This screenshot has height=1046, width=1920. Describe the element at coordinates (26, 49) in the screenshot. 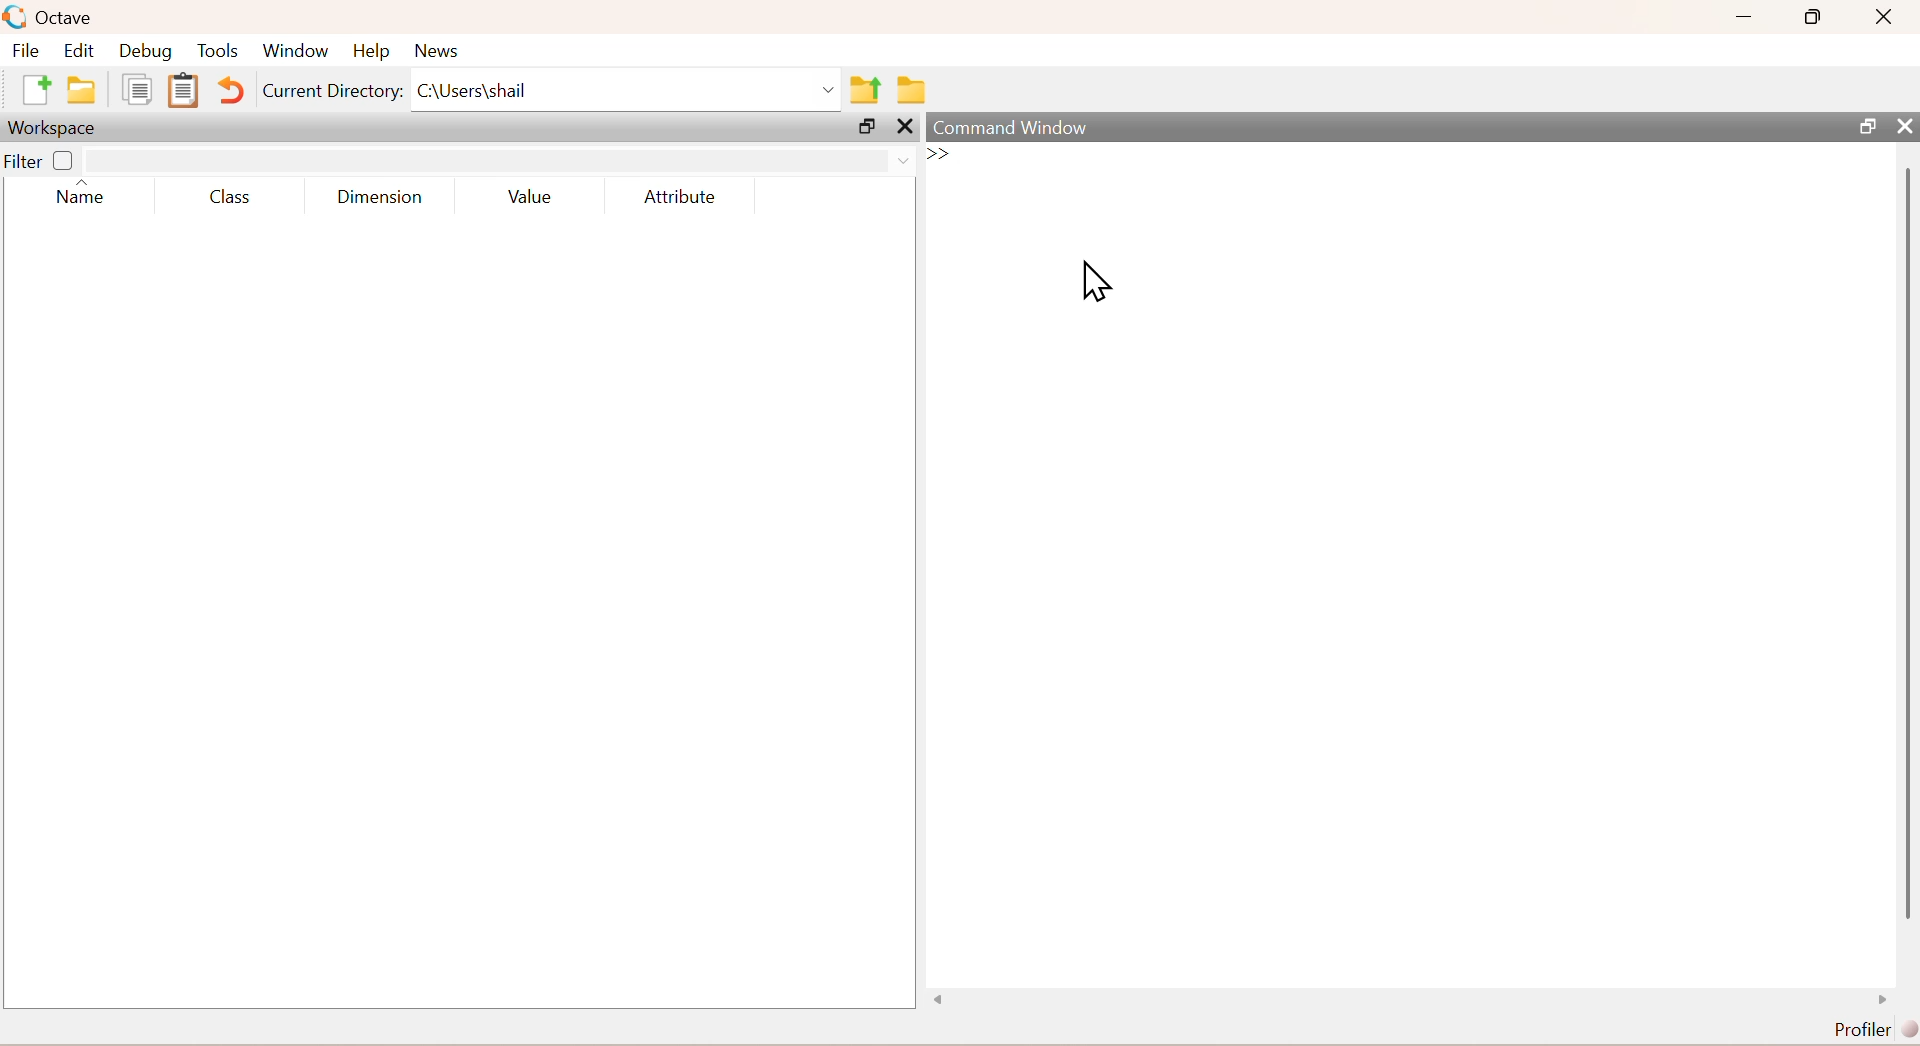

I see `file` at that location.